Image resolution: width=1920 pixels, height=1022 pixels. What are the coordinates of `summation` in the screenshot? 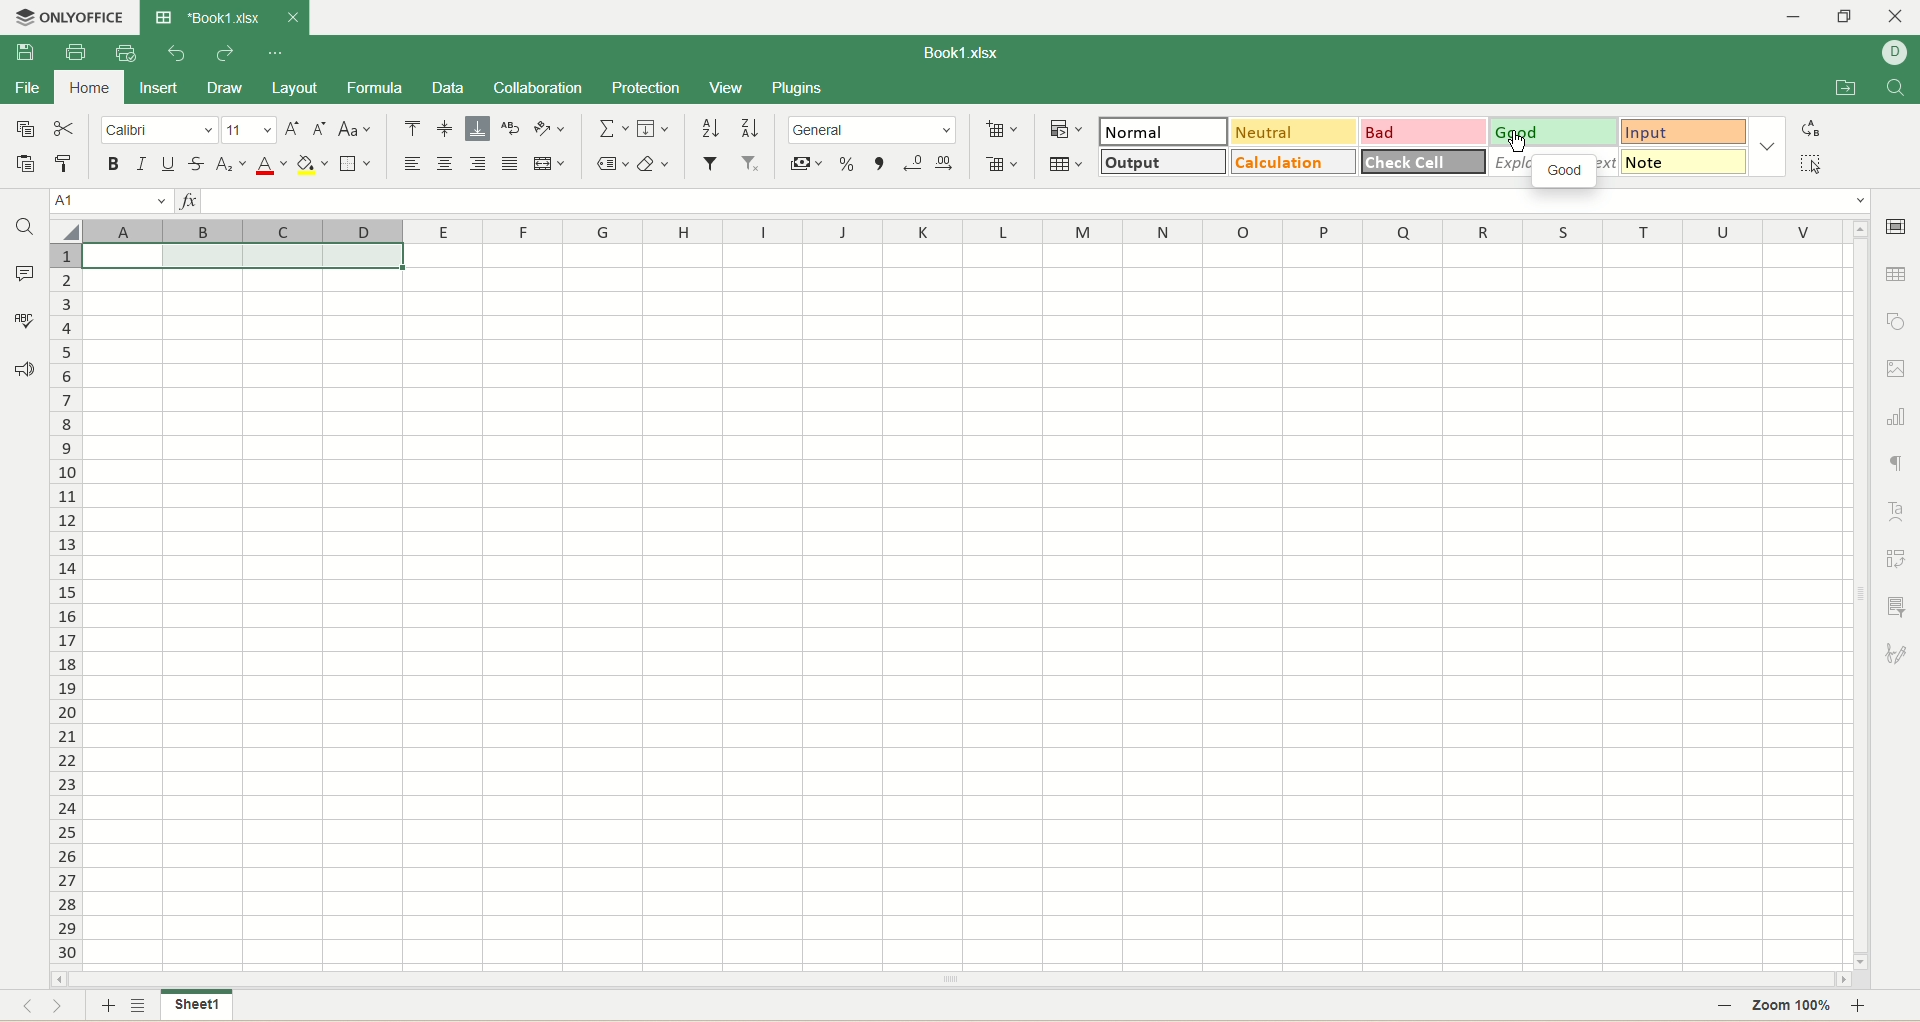 It's located at (614, 127).